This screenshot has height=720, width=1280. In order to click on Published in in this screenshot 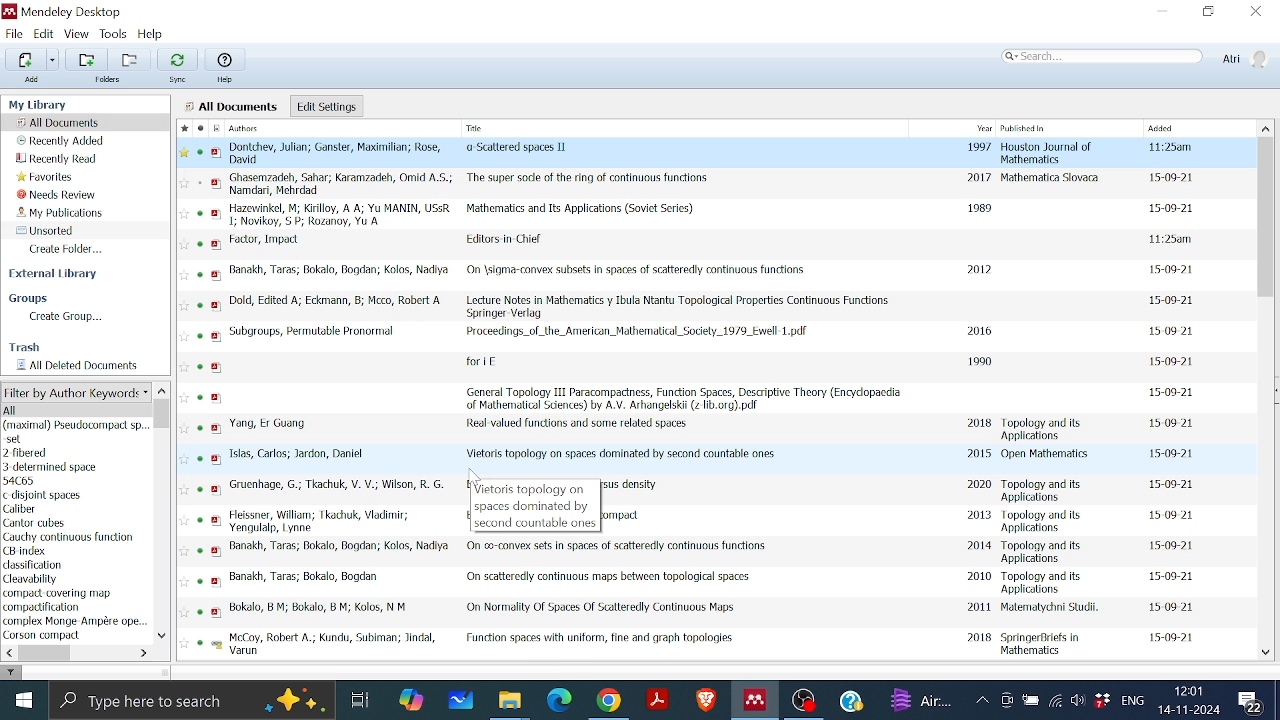, I will do `click(1042, 429)`.